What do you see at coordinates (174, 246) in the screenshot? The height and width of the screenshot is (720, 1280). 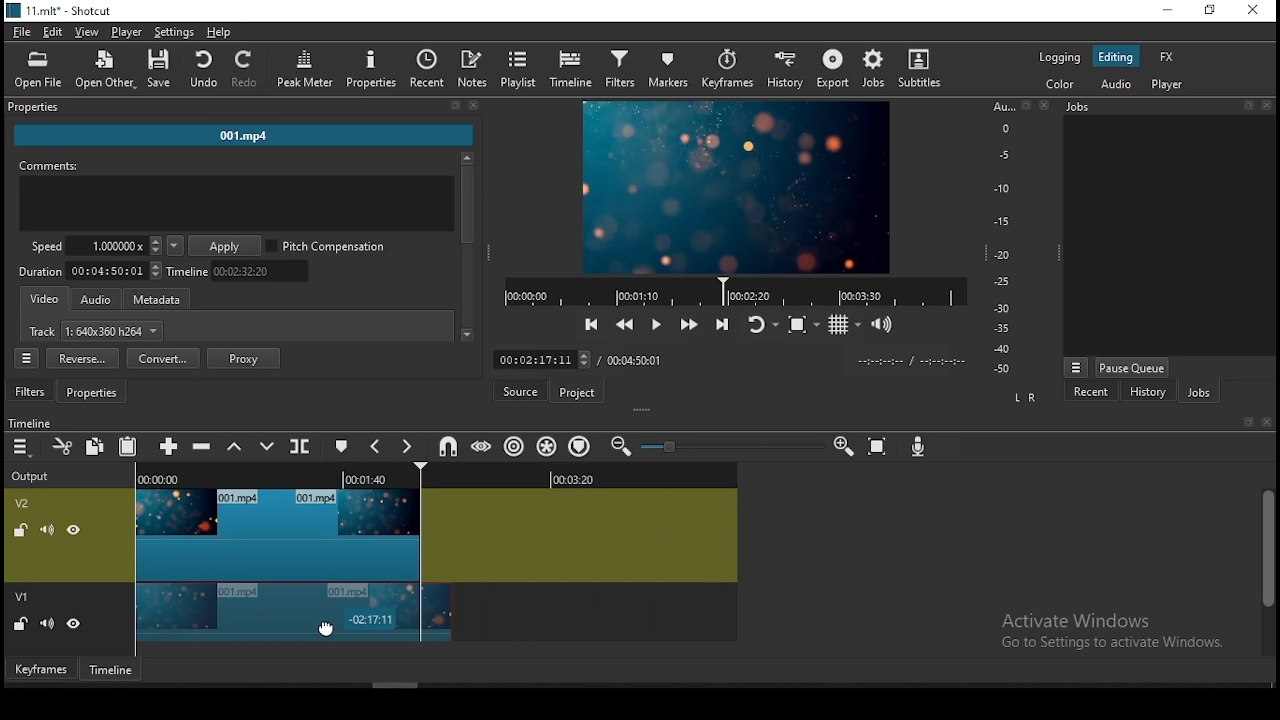 I see `playback speed presets` at bounding box center [174, 246].